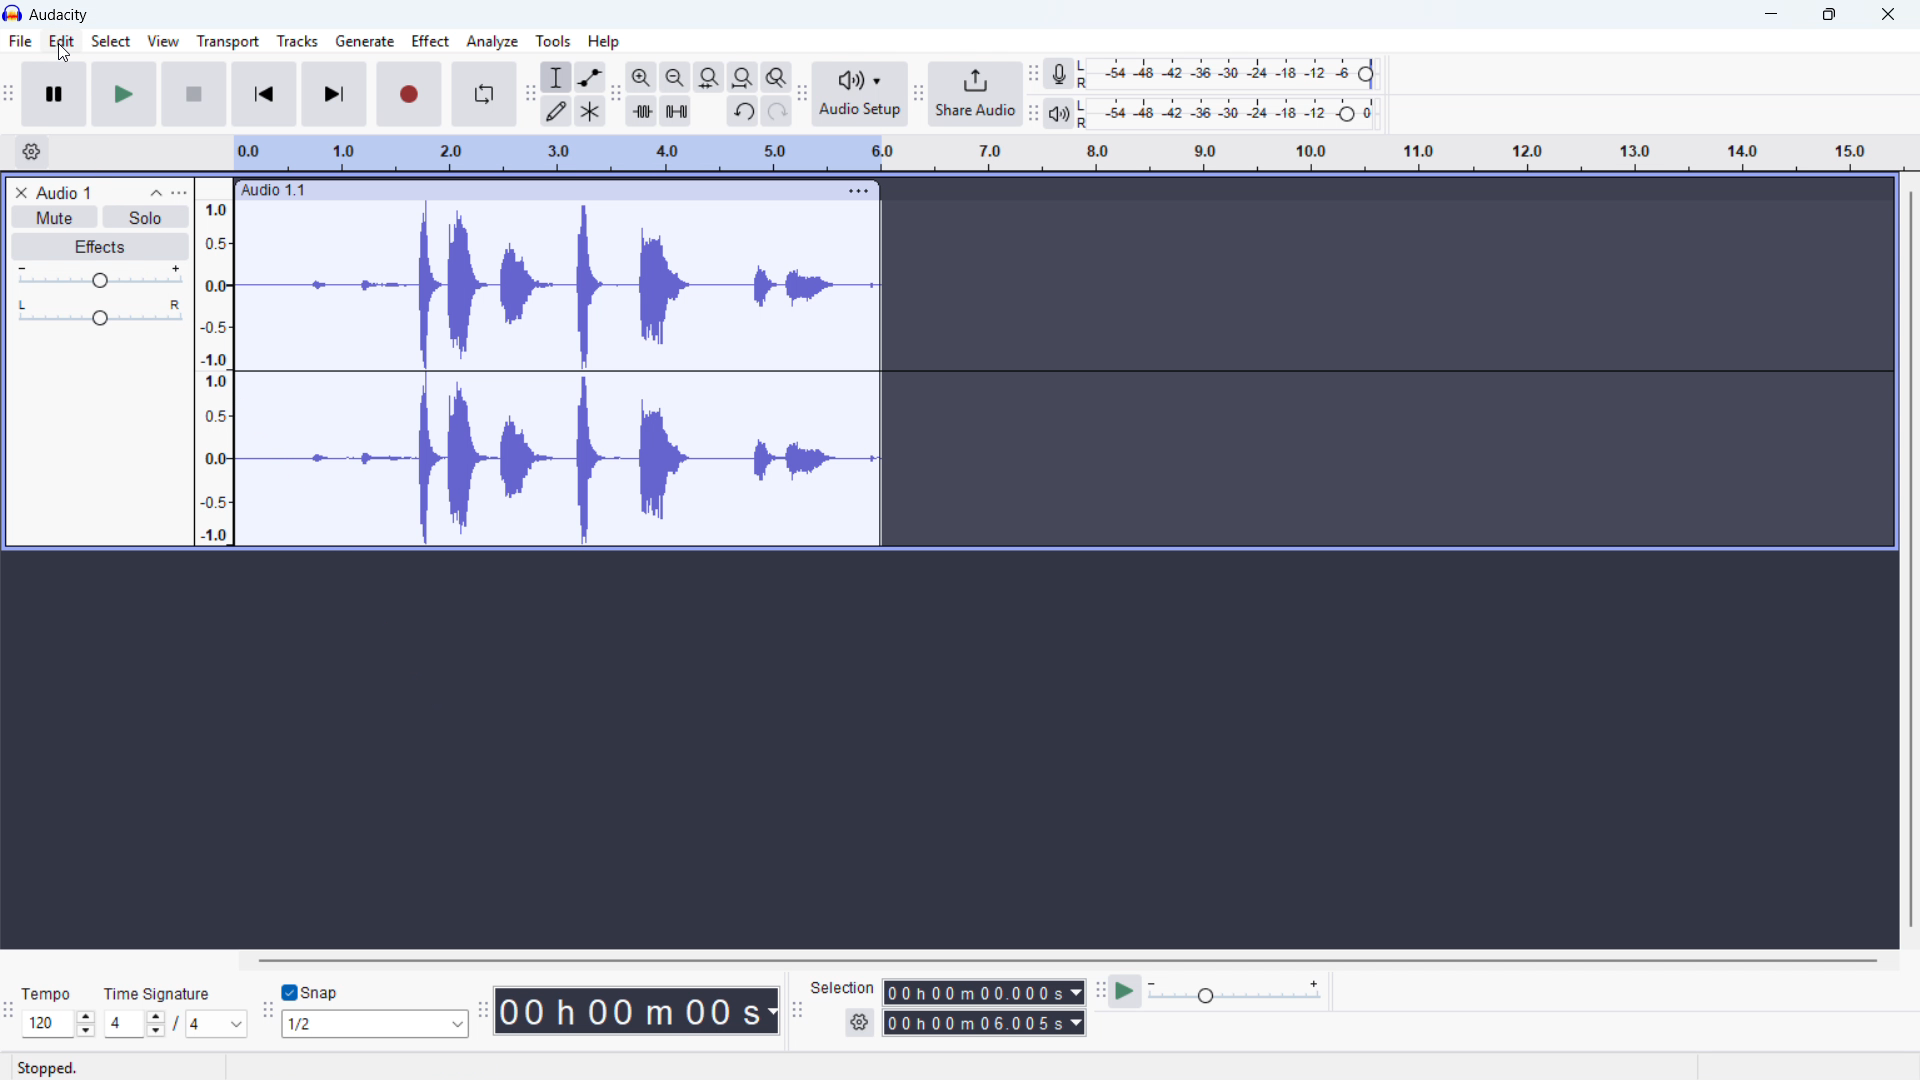  What do you see at coordinates (591, 77) in the screenshot?
I see `envelop tool` at bounding box center [591, 77].